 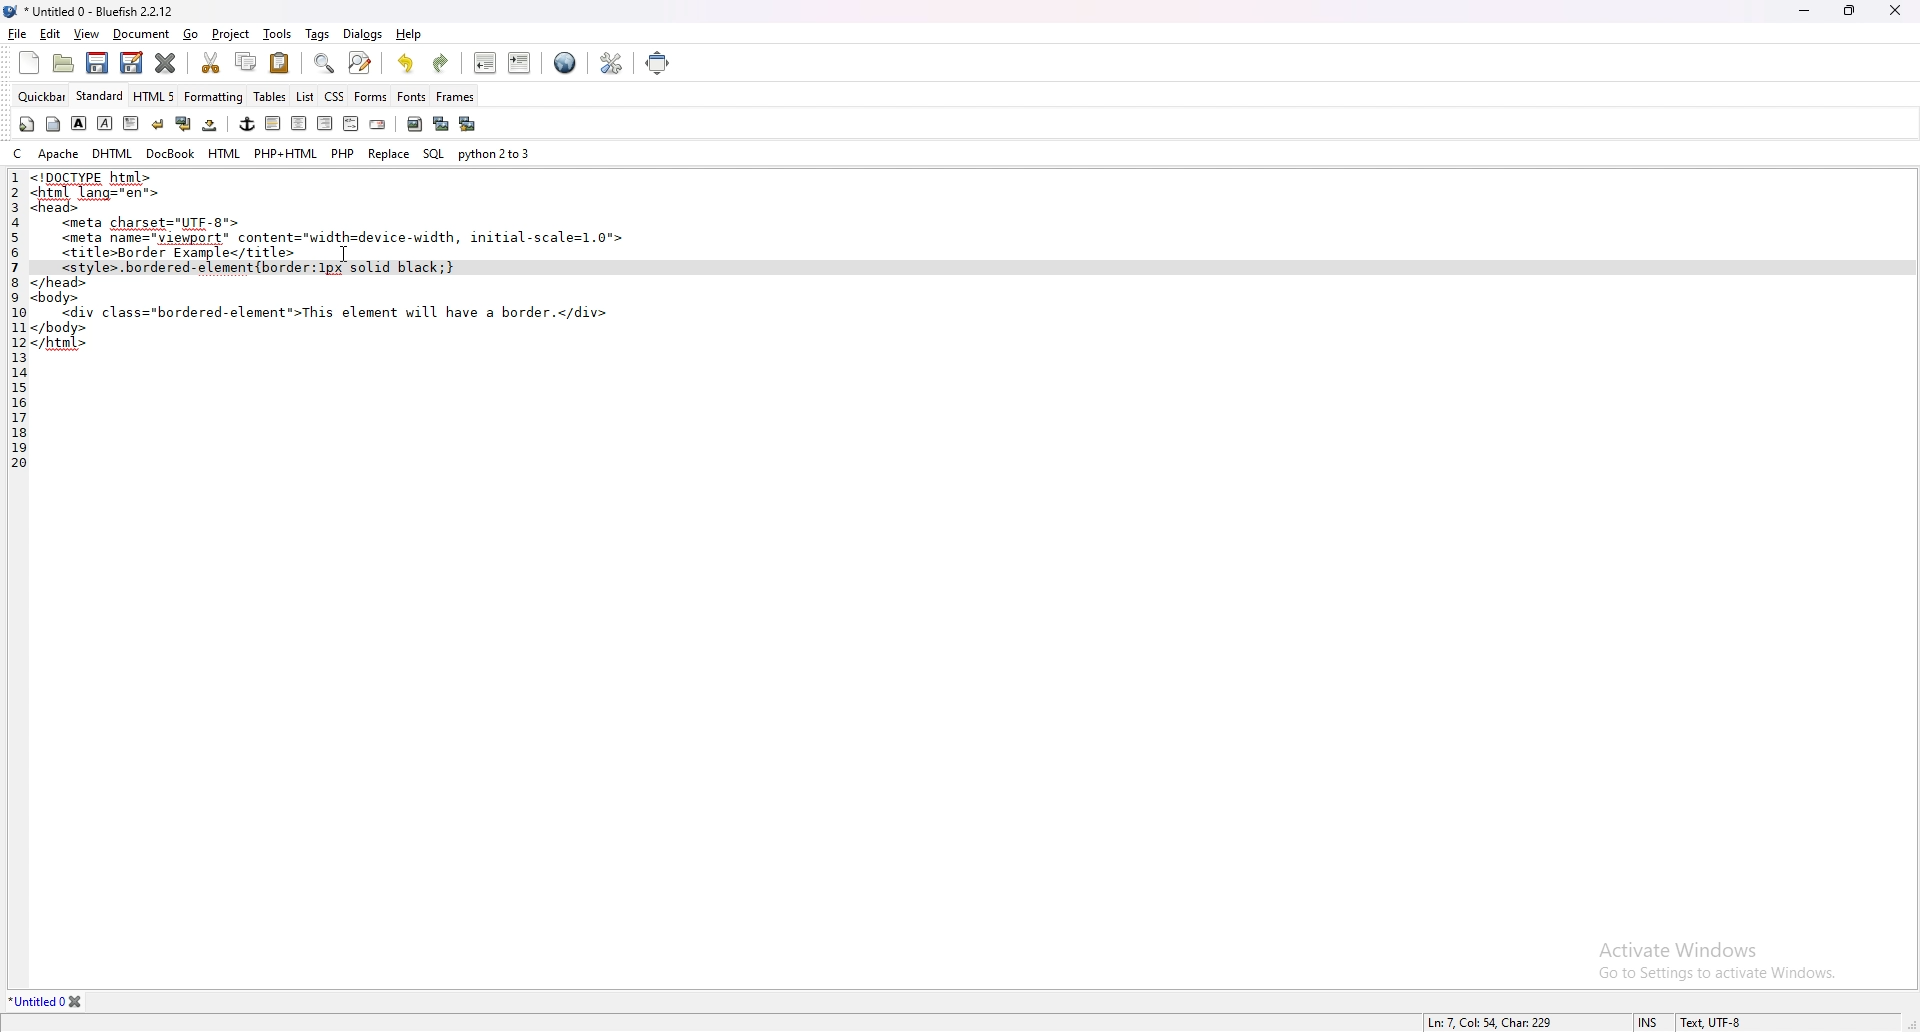 What do you see at coordinates (326, 64) in the screenshot?
I see `show find bar` at bounding box center [326, 64].